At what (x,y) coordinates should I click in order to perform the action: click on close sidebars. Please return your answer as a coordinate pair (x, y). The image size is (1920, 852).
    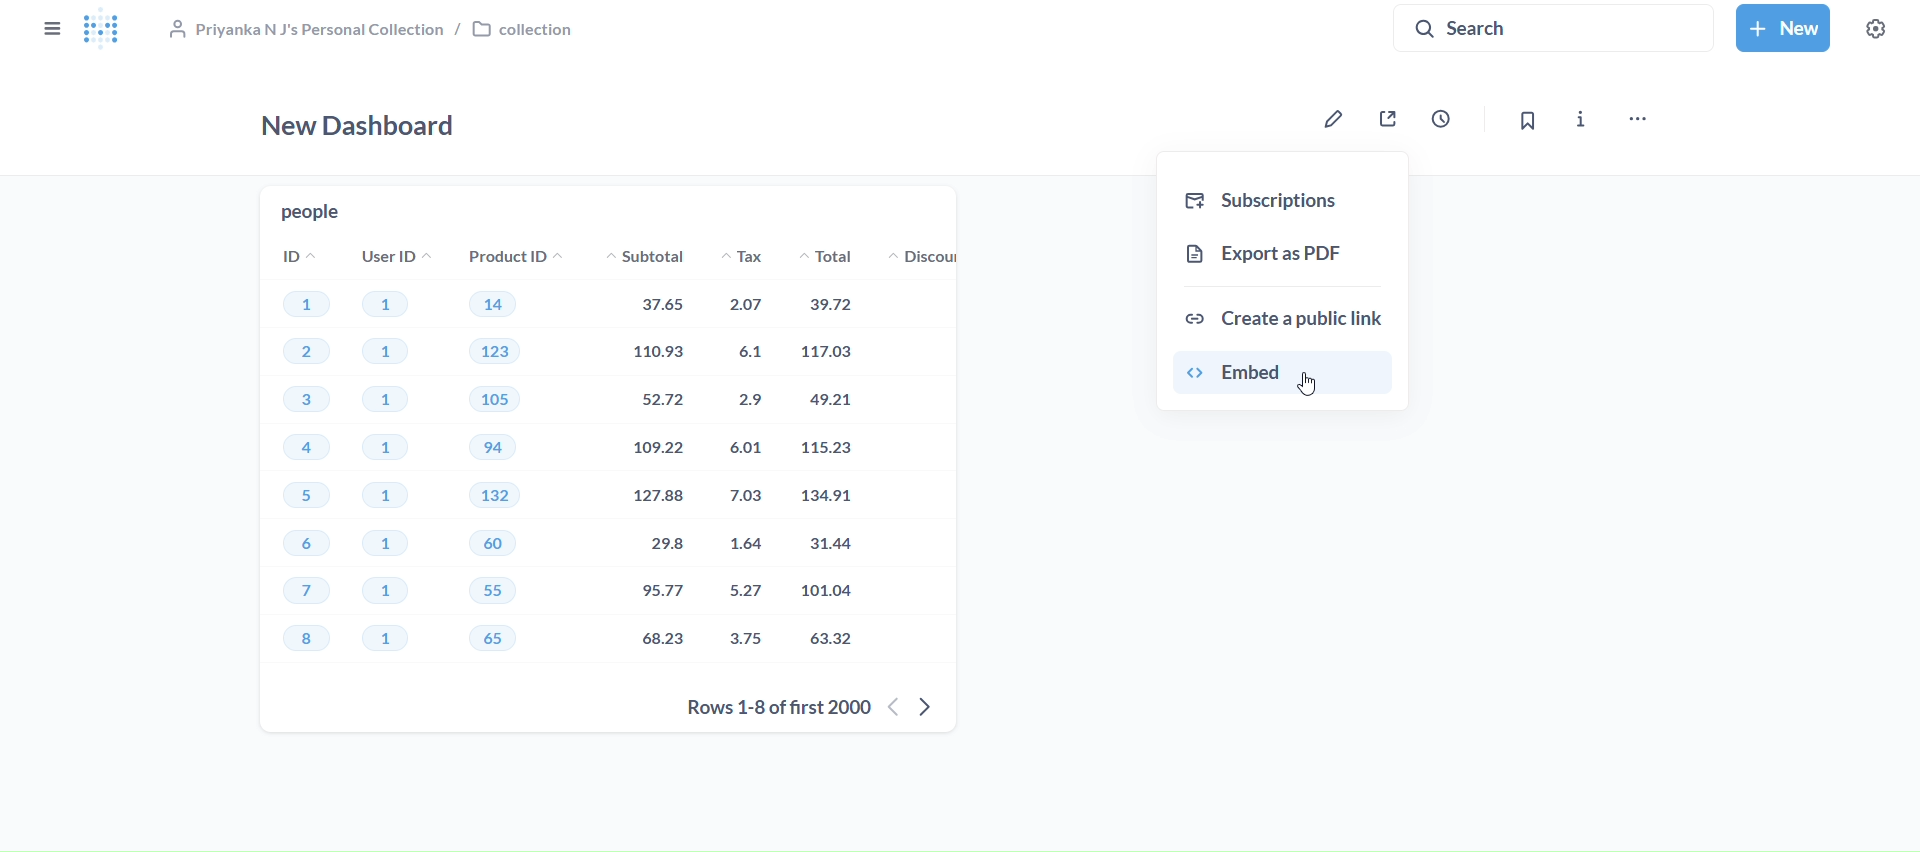
    Looking at the image, I should click on (50, 31).